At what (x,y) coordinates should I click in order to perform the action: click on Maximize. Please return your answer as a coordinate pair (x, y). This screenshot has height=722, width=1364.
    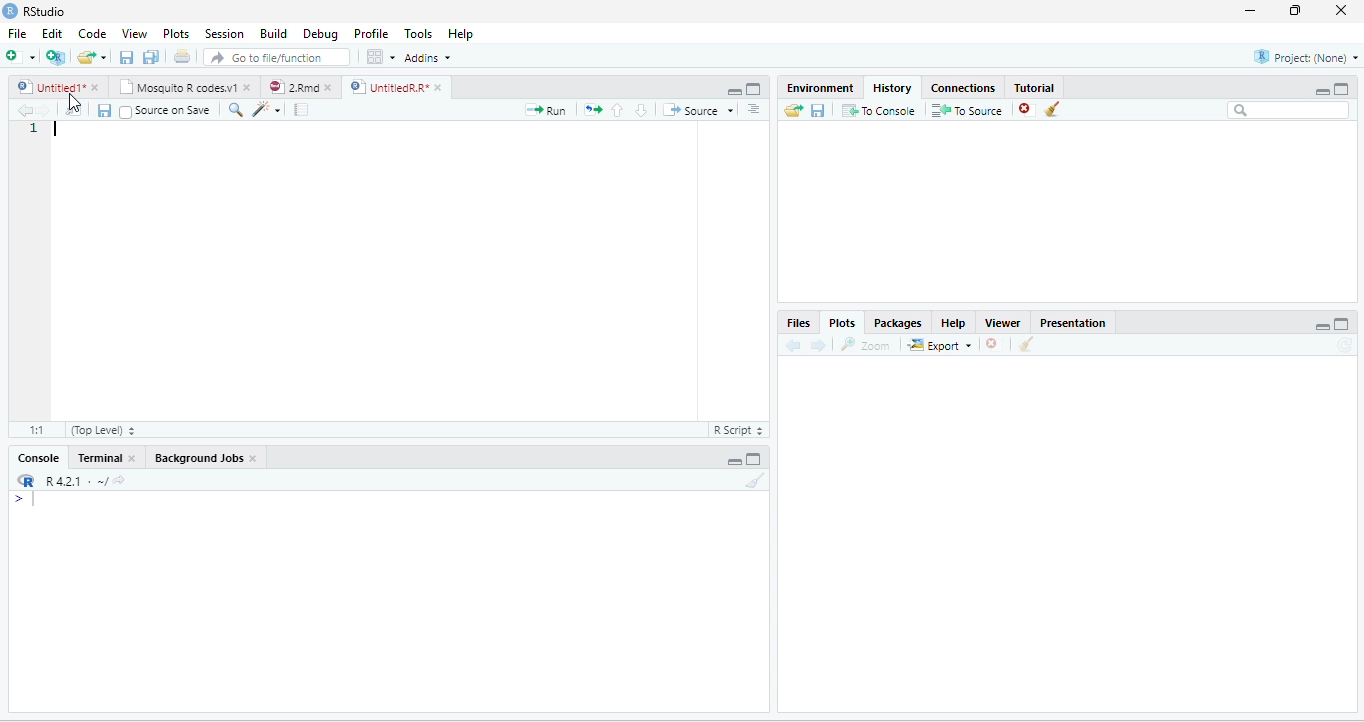
    Looking at the image, I should click on (754, 458).